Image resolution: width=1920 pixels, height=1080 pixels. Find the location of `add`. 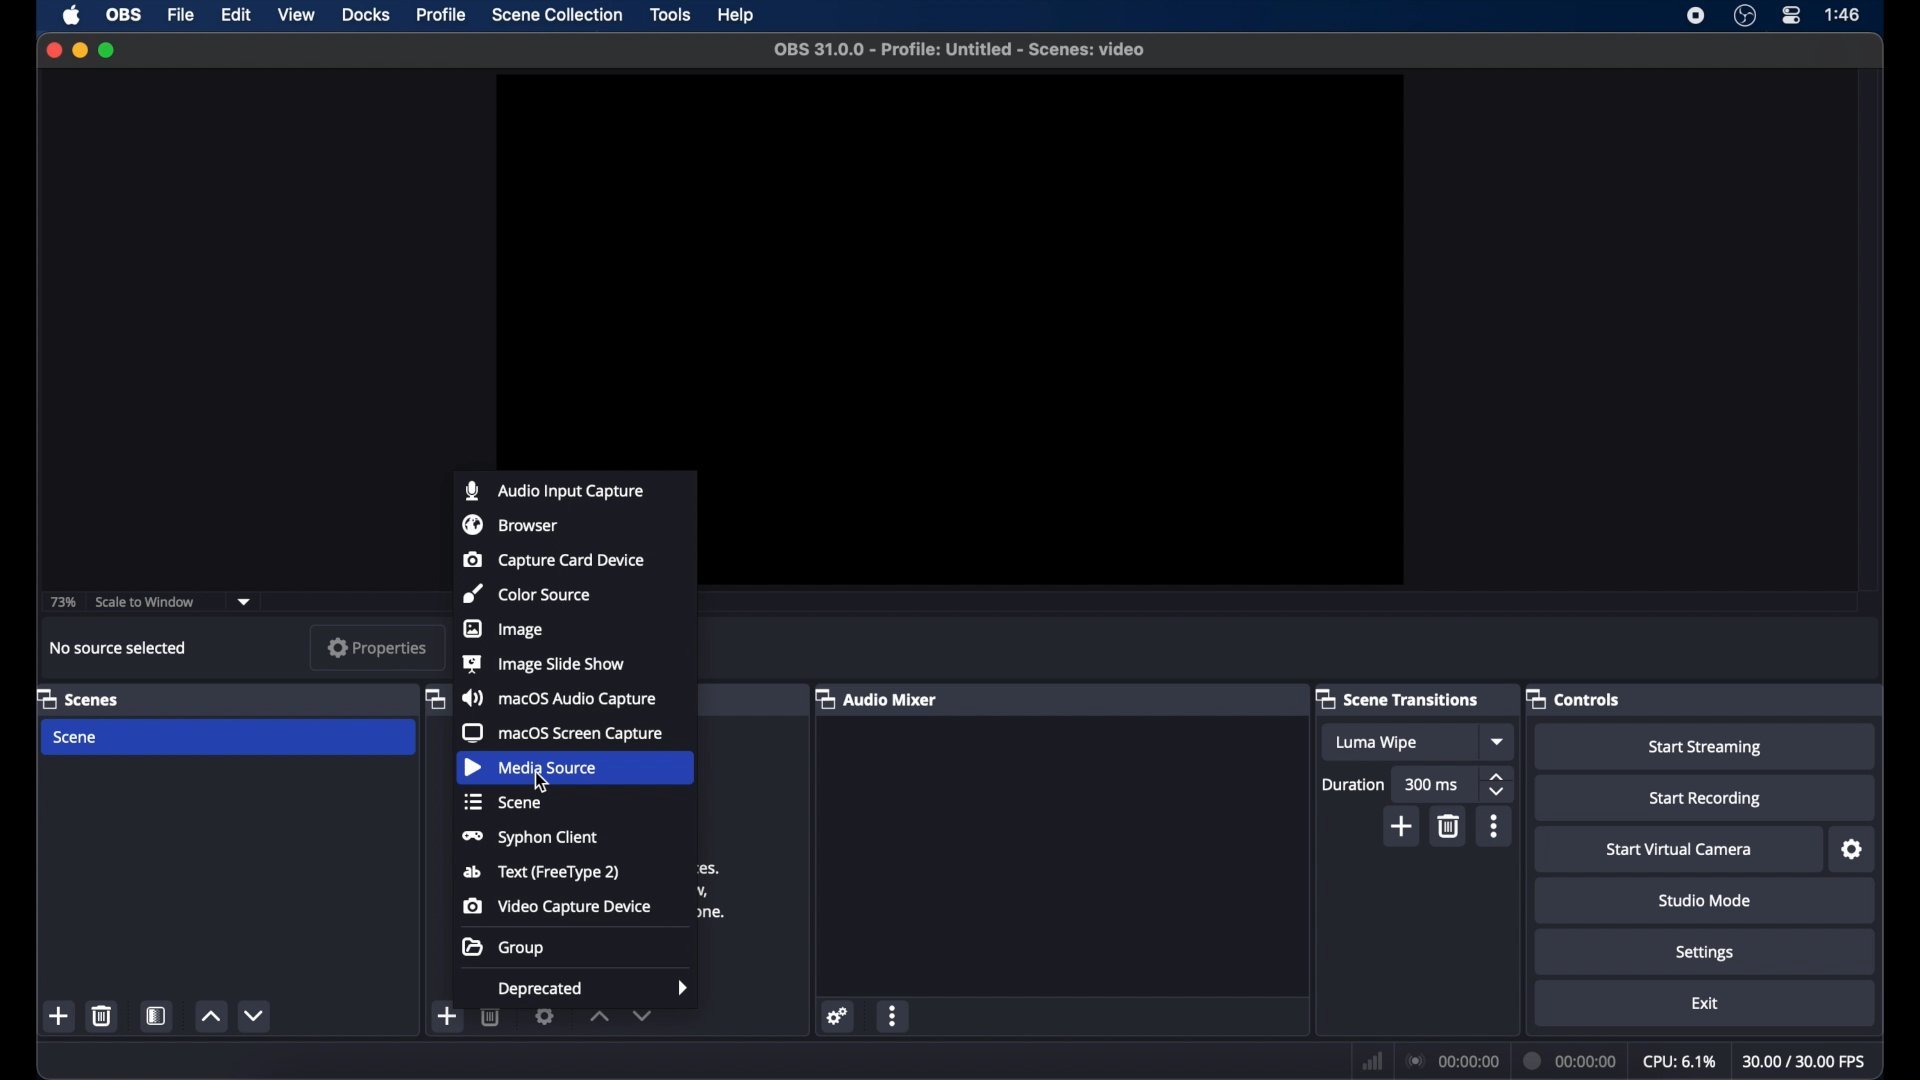

add is located at coordinates (1402, 826).